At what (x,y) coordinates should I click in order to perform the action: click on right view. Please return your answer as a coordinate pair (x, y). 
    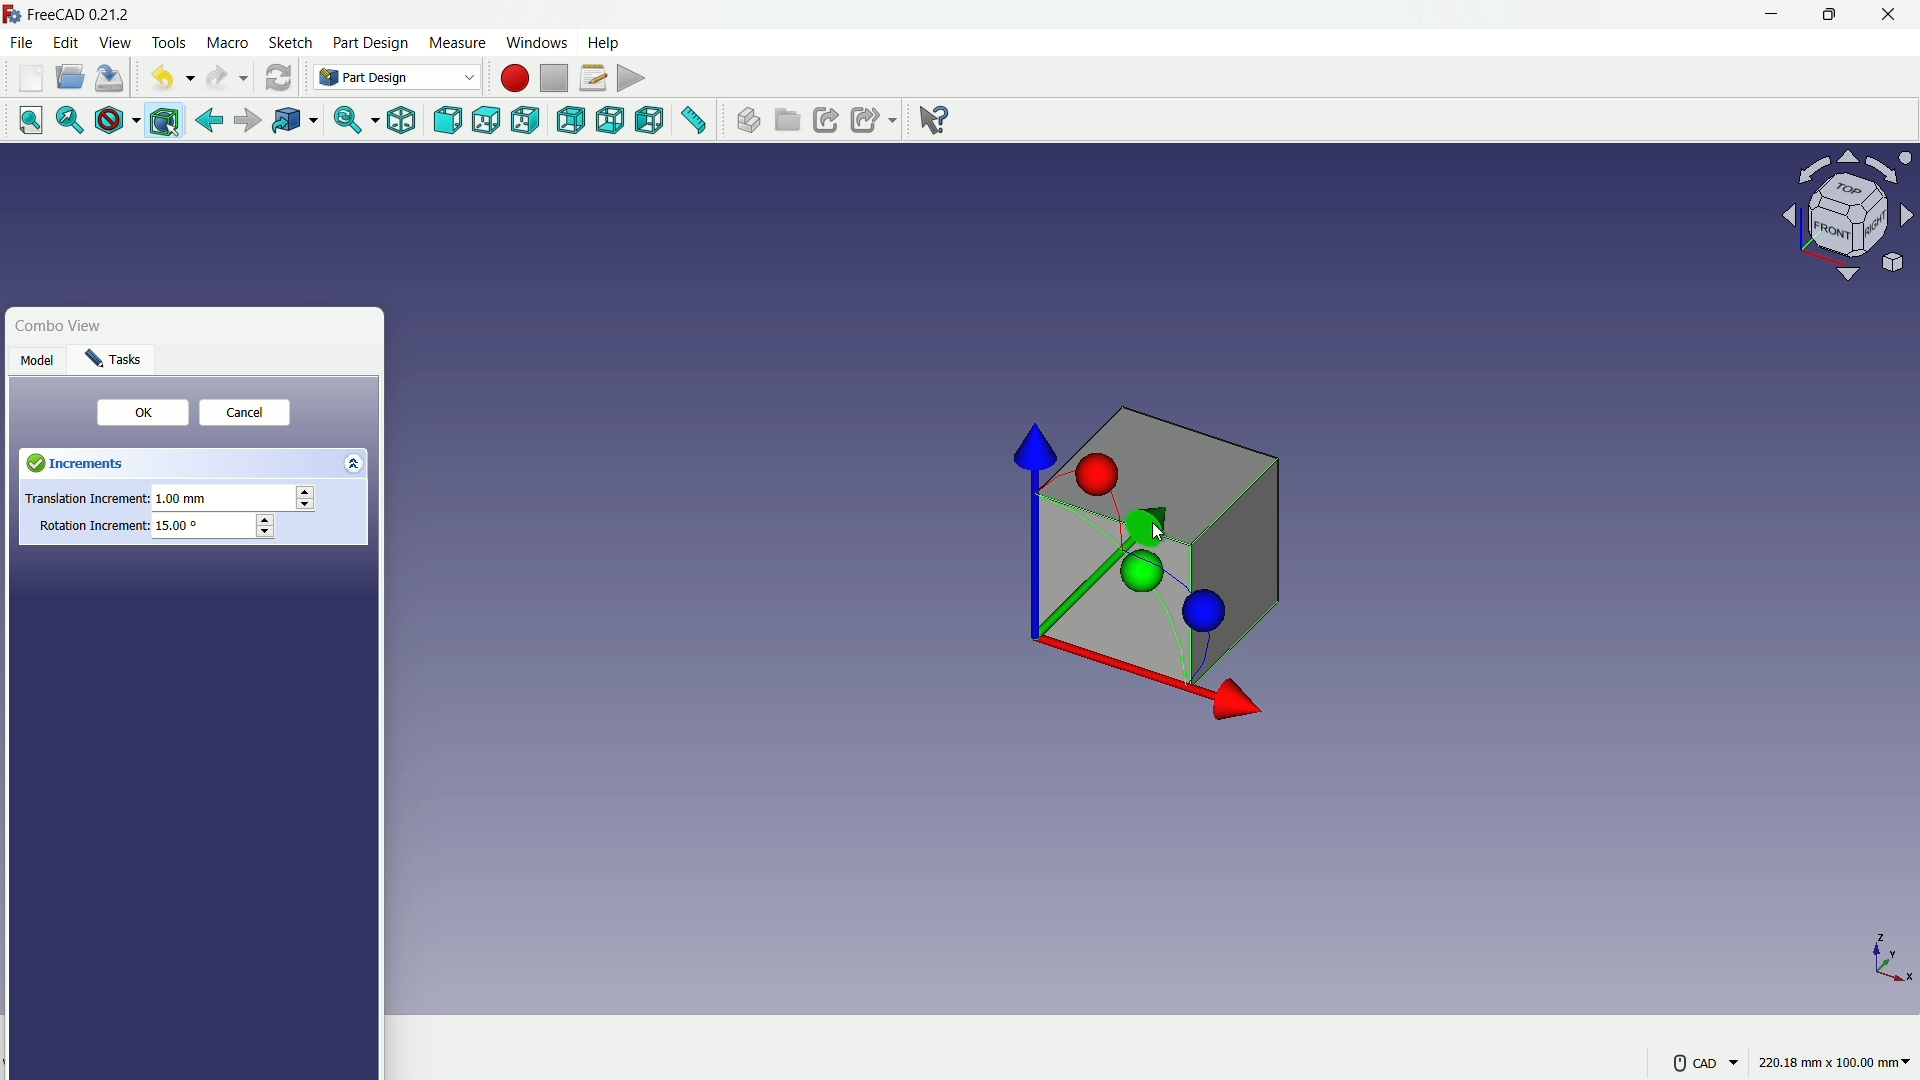
    Looking at the image, I should click on (528, 124).